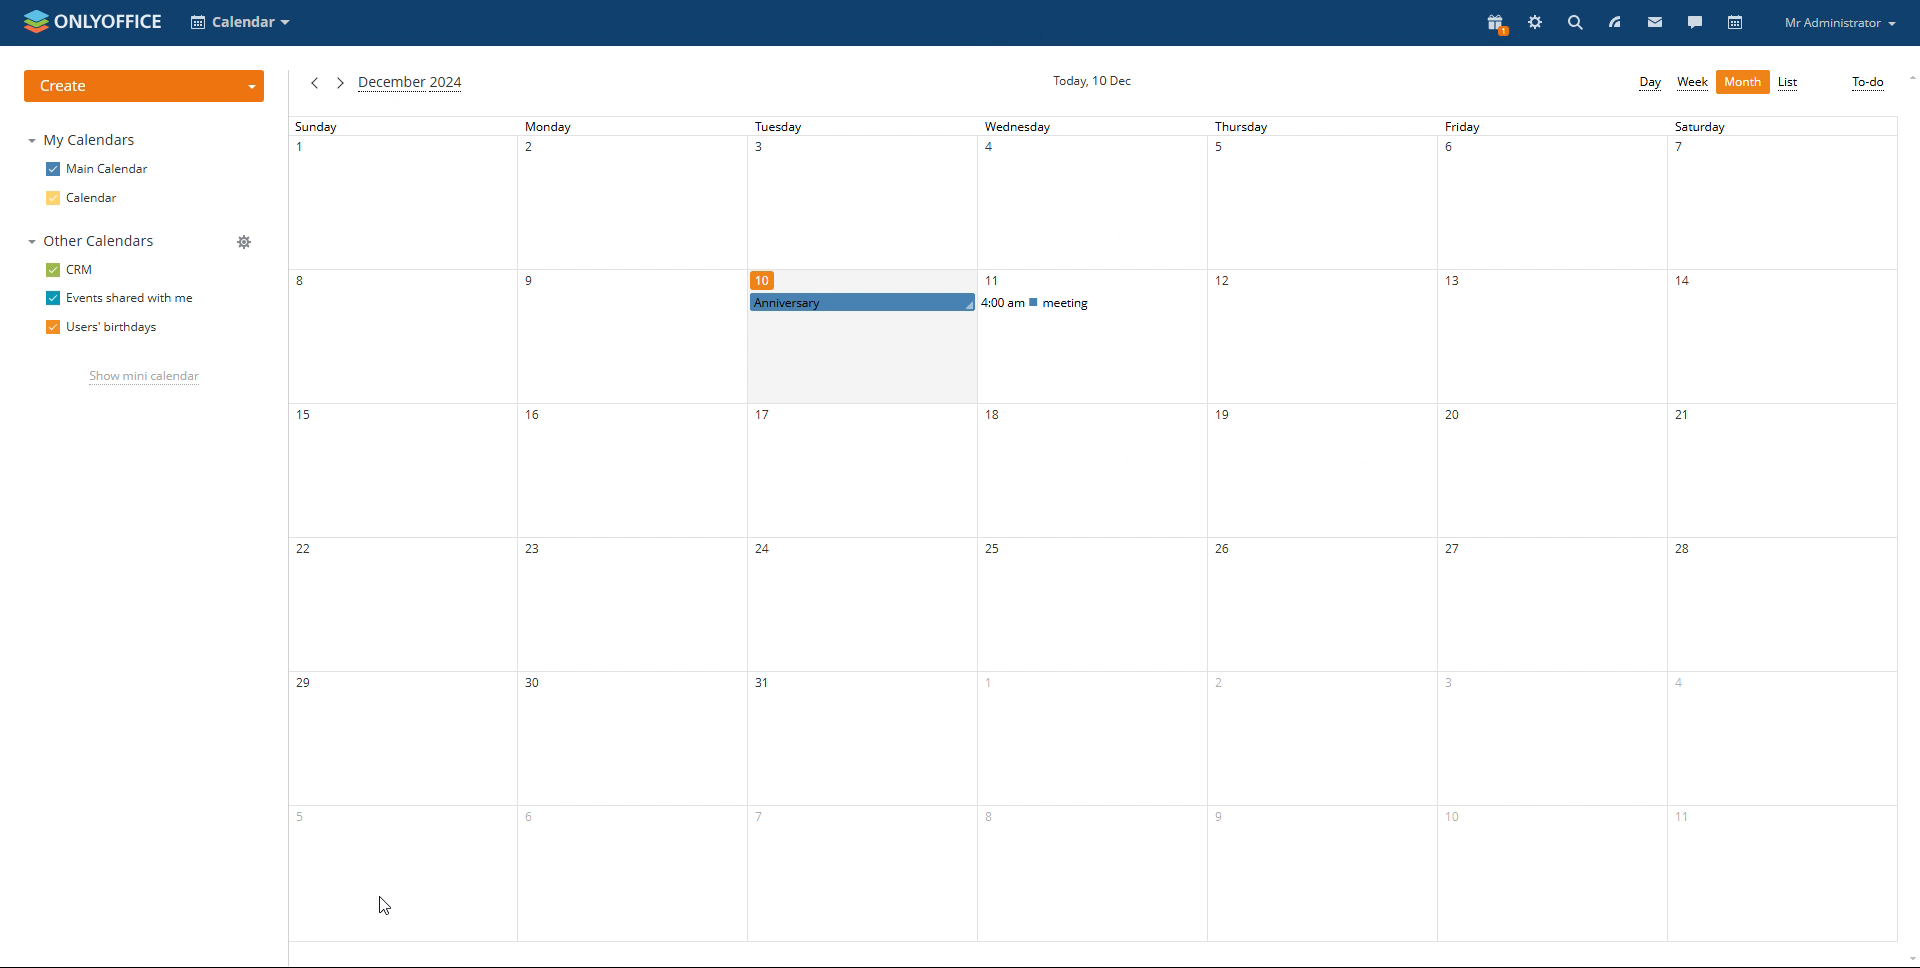 This screenshot has width=1920, height=968. Describe the element at coordinates (1551, 542) in the screenshot. I see `friday` at that location.